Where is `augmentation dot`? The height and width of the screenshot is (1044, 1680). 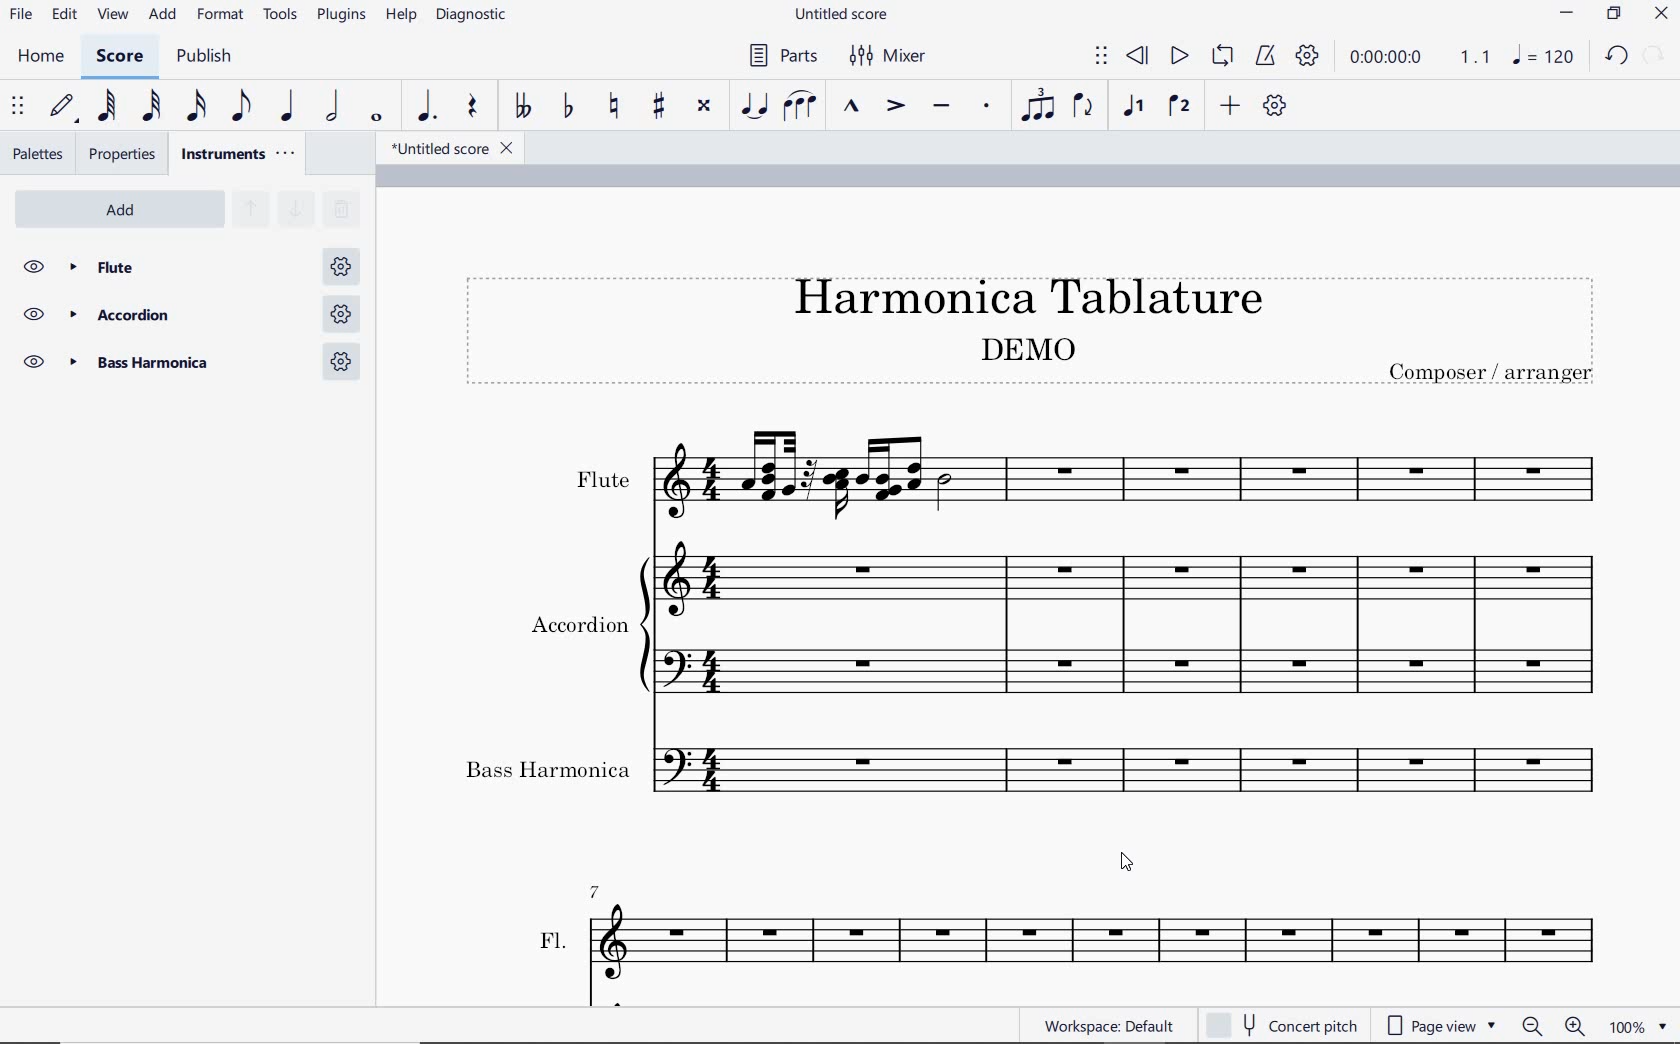 augmentation dot is located at coordinates (427, 106).